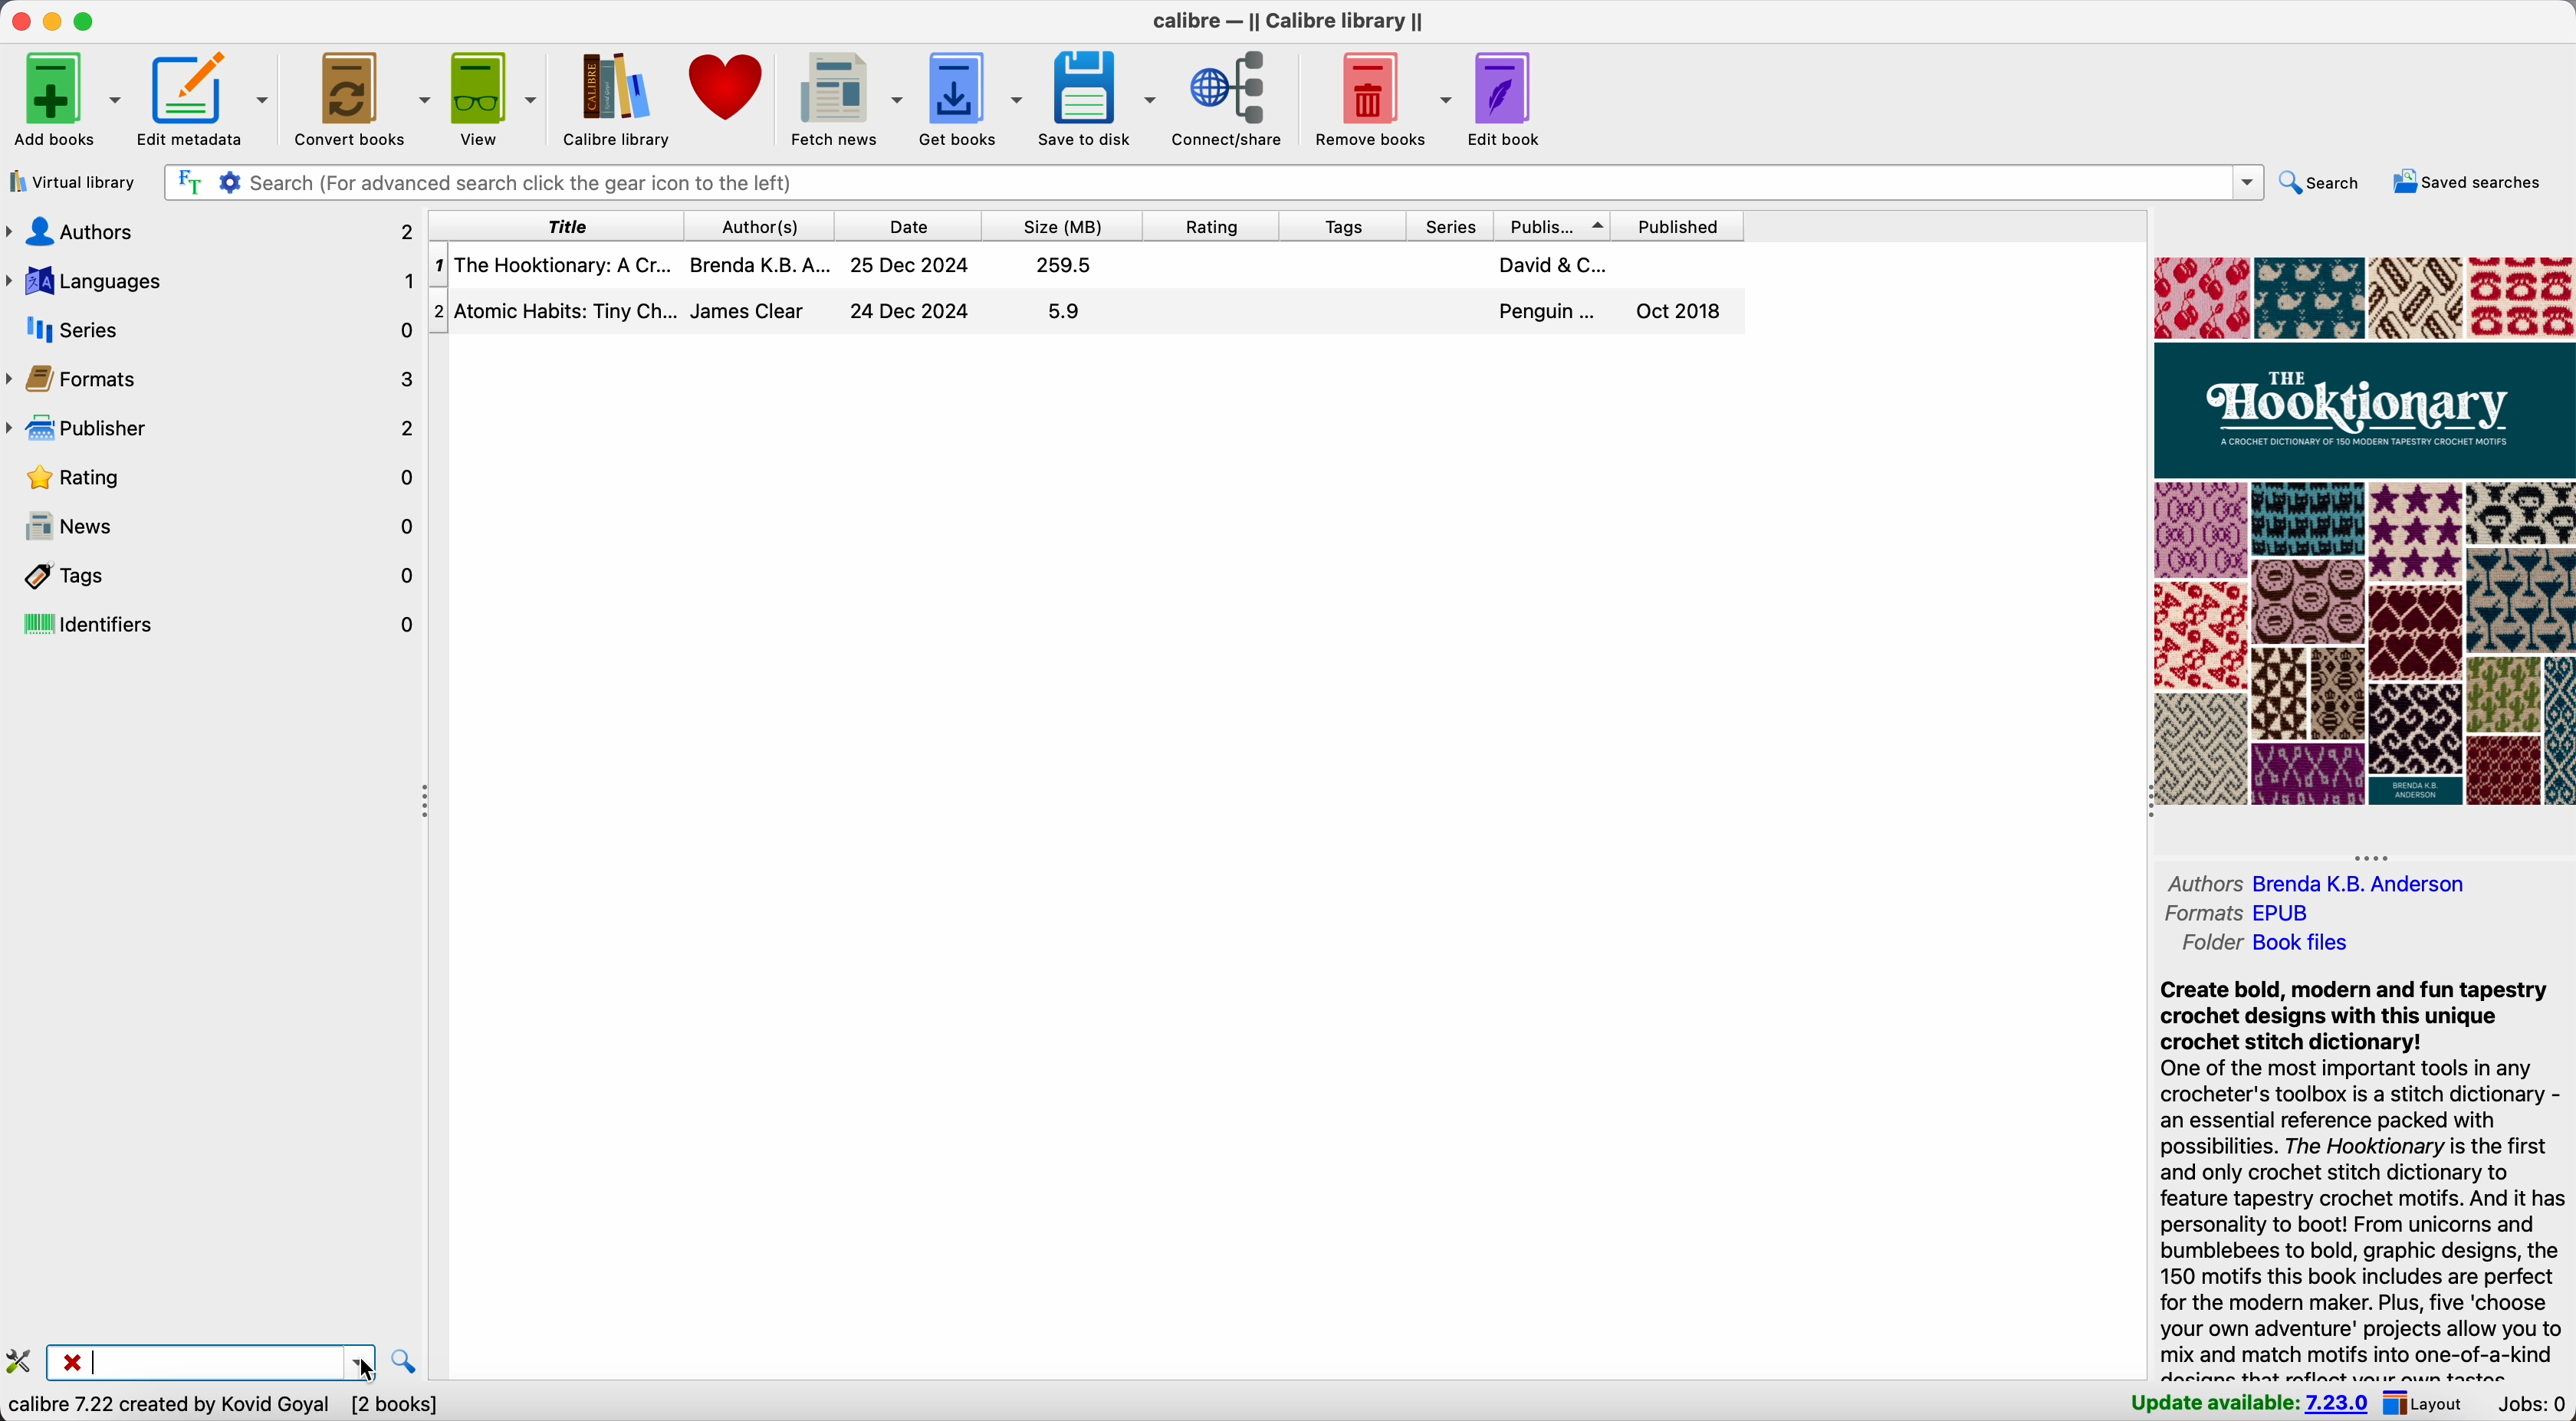  I want to click on search bar, so click(1214, 183).